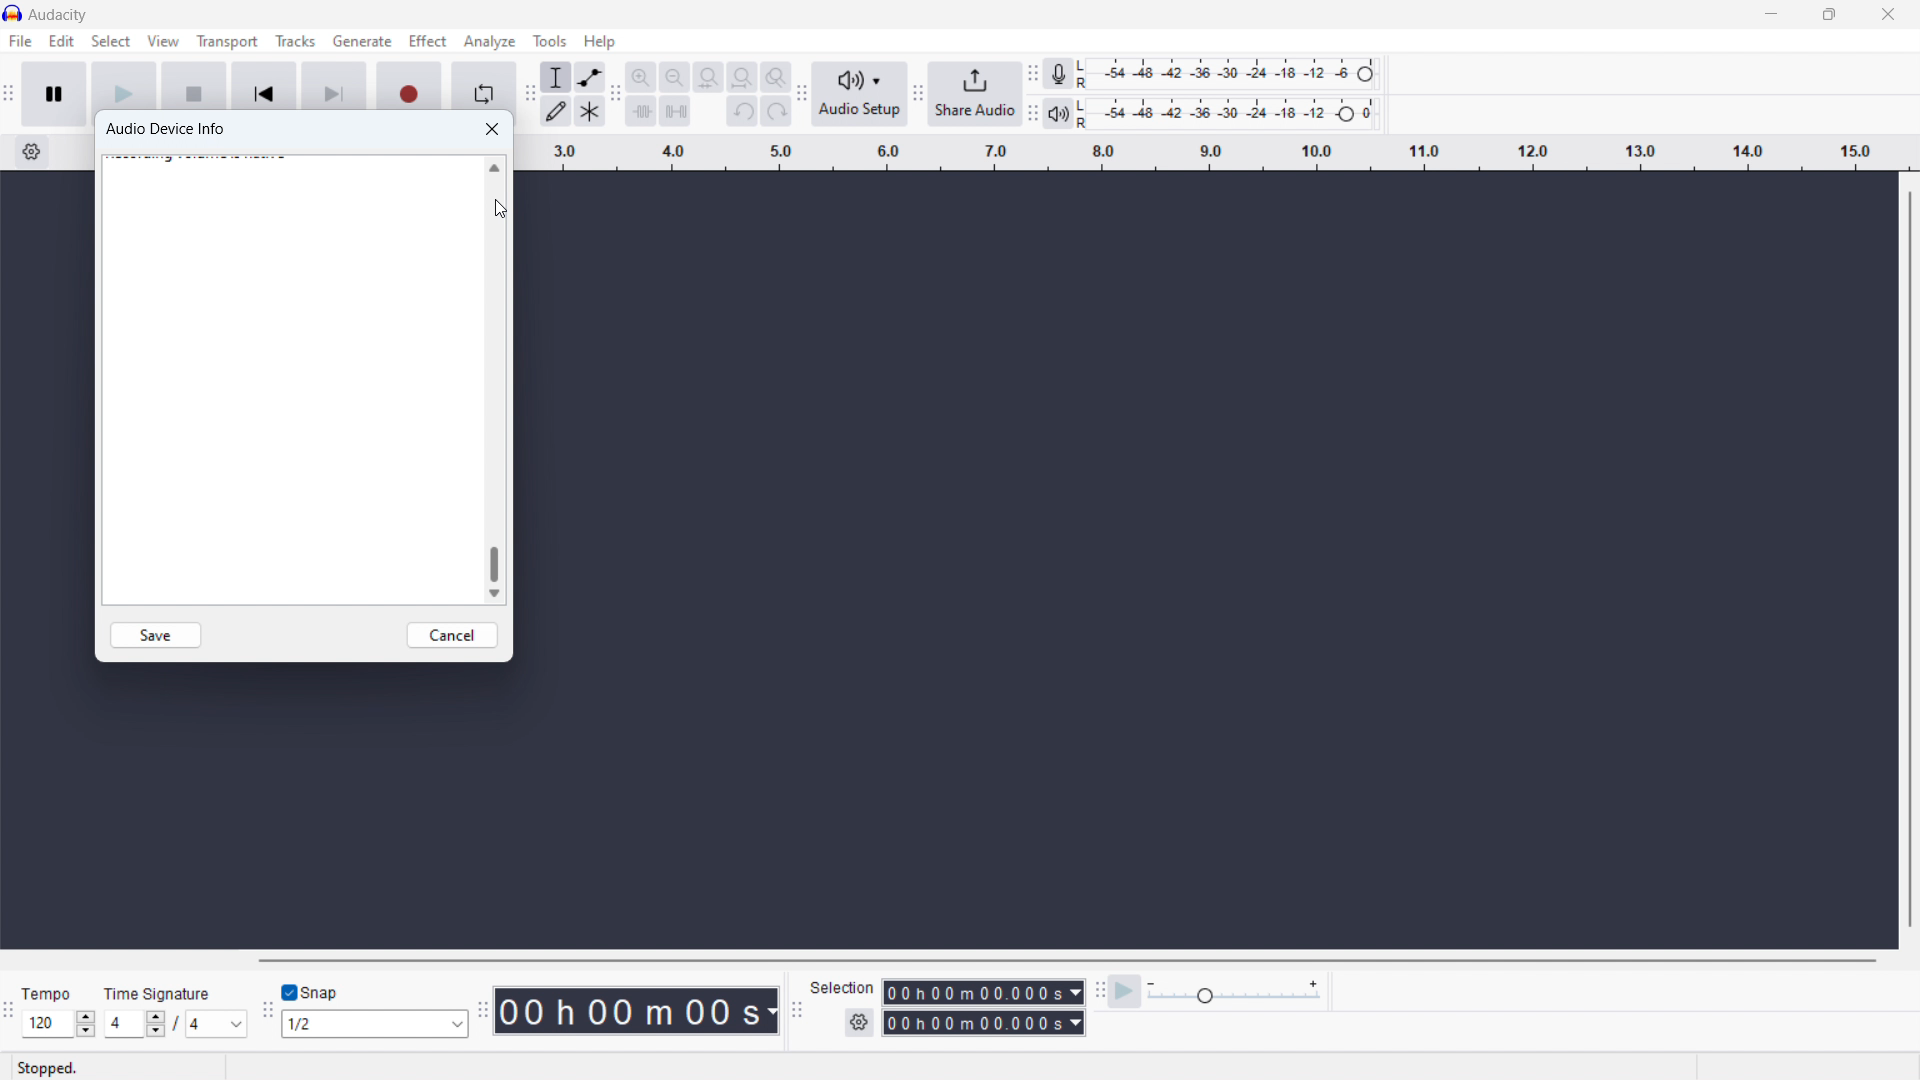 The height and width of the screenshot is (1080, 1920). What do you see at coordinates (1033, 115) in the screenshot?
I see `playback meter toolbar` at bounding box center [1033, 115].